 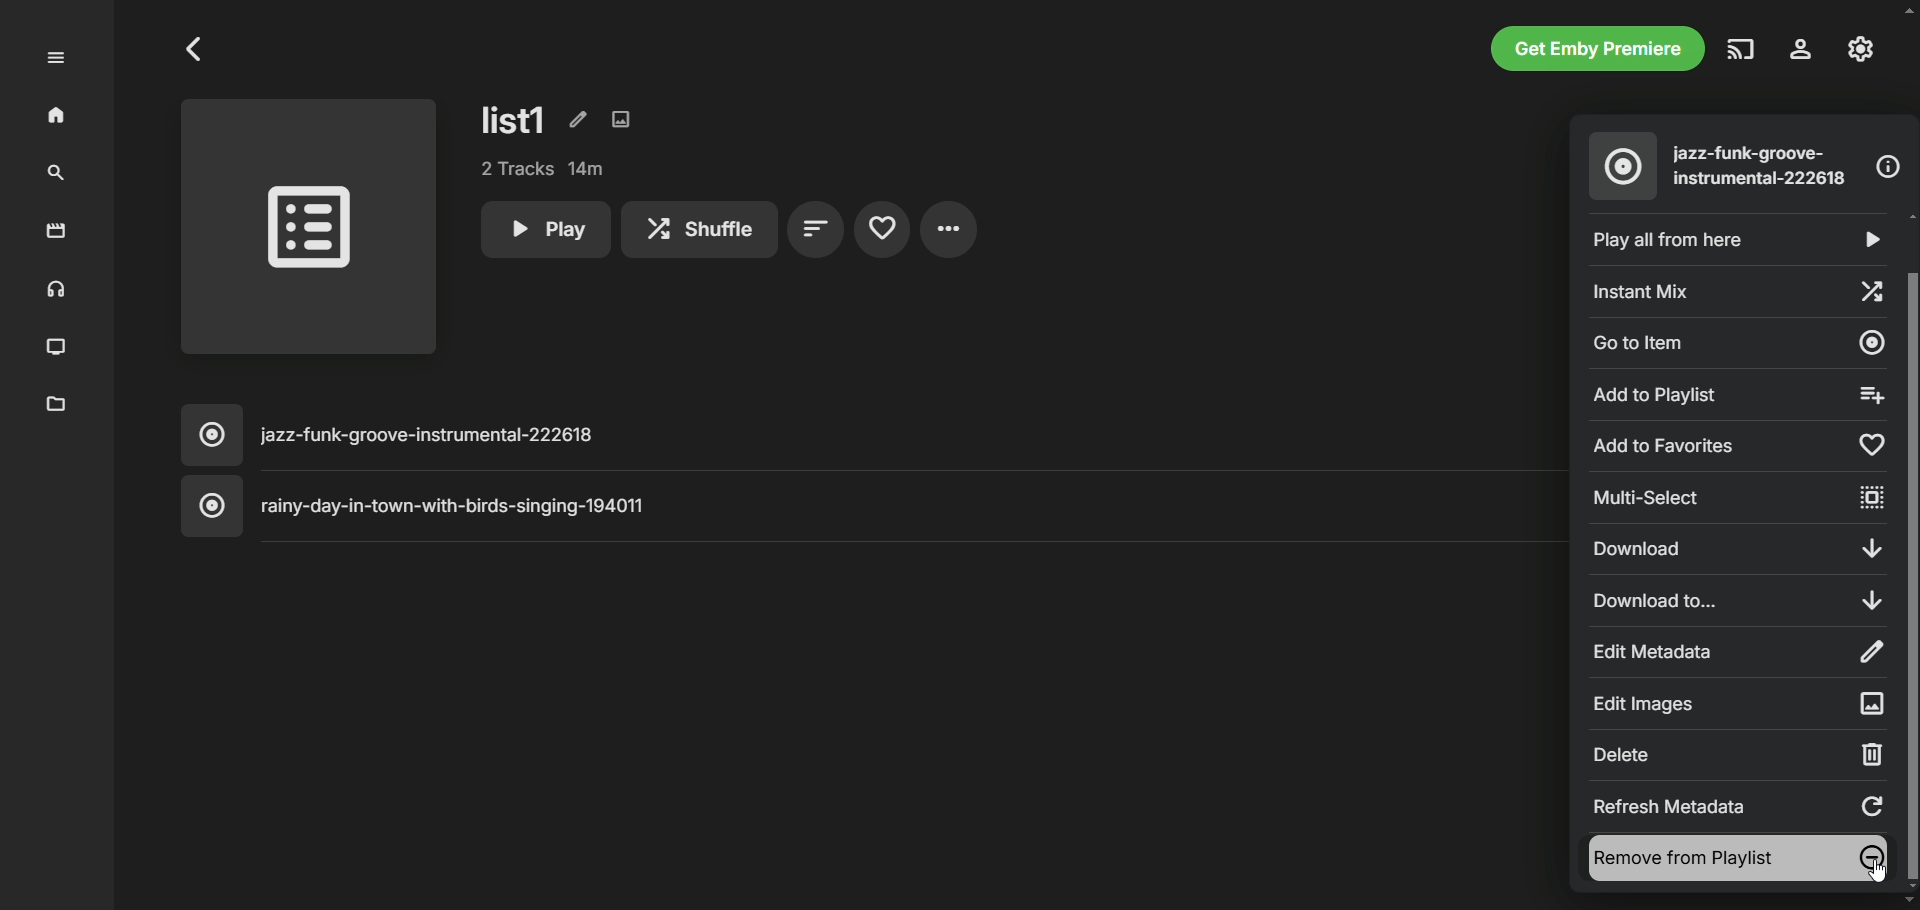 I want to click on delete, so click(x=1738, y=754).